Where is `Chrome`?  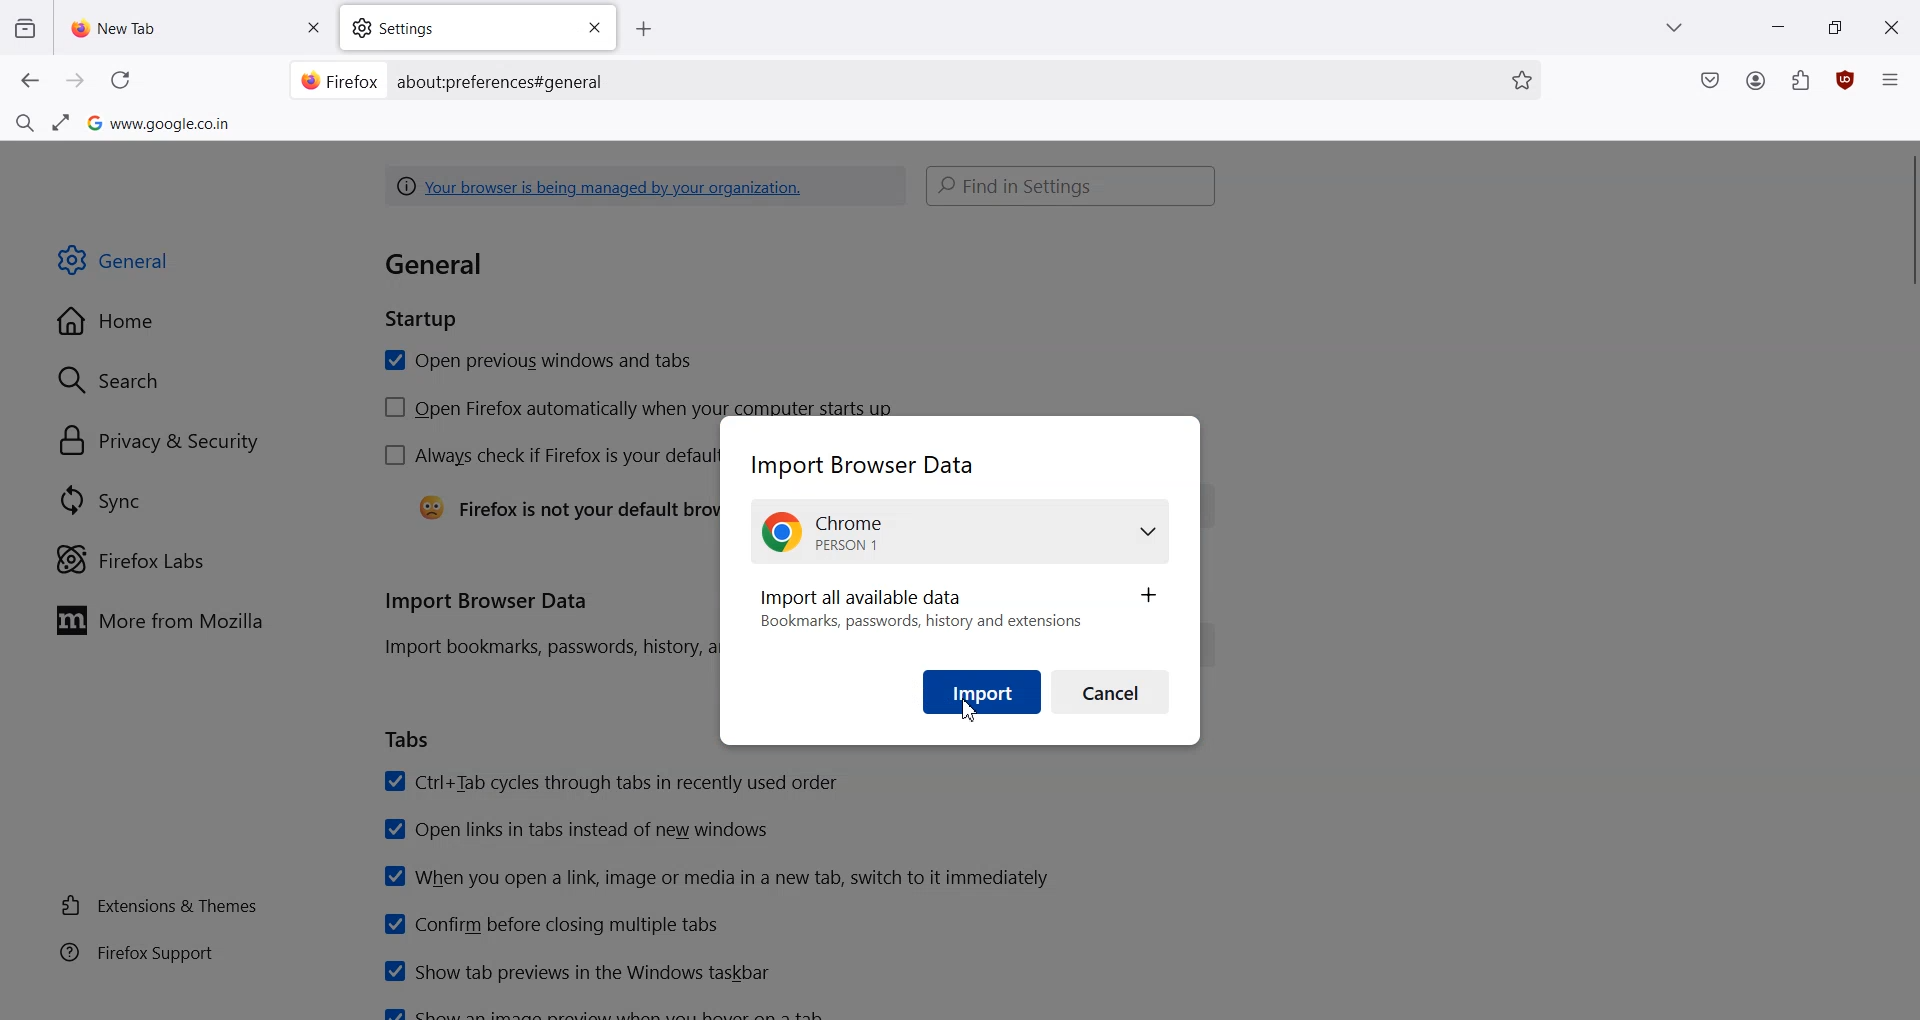 Chrome is located at coordinates (959, 532).